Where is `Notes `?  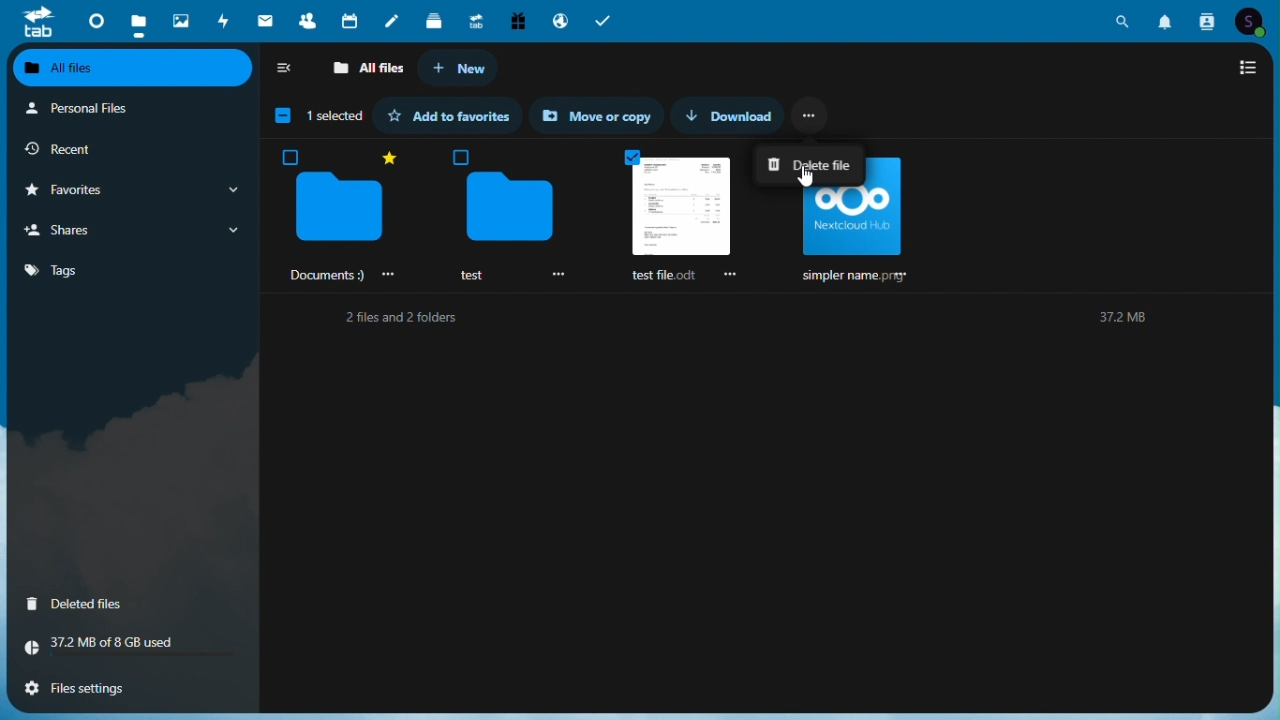 Notes  is located at coordinates (395, 22).